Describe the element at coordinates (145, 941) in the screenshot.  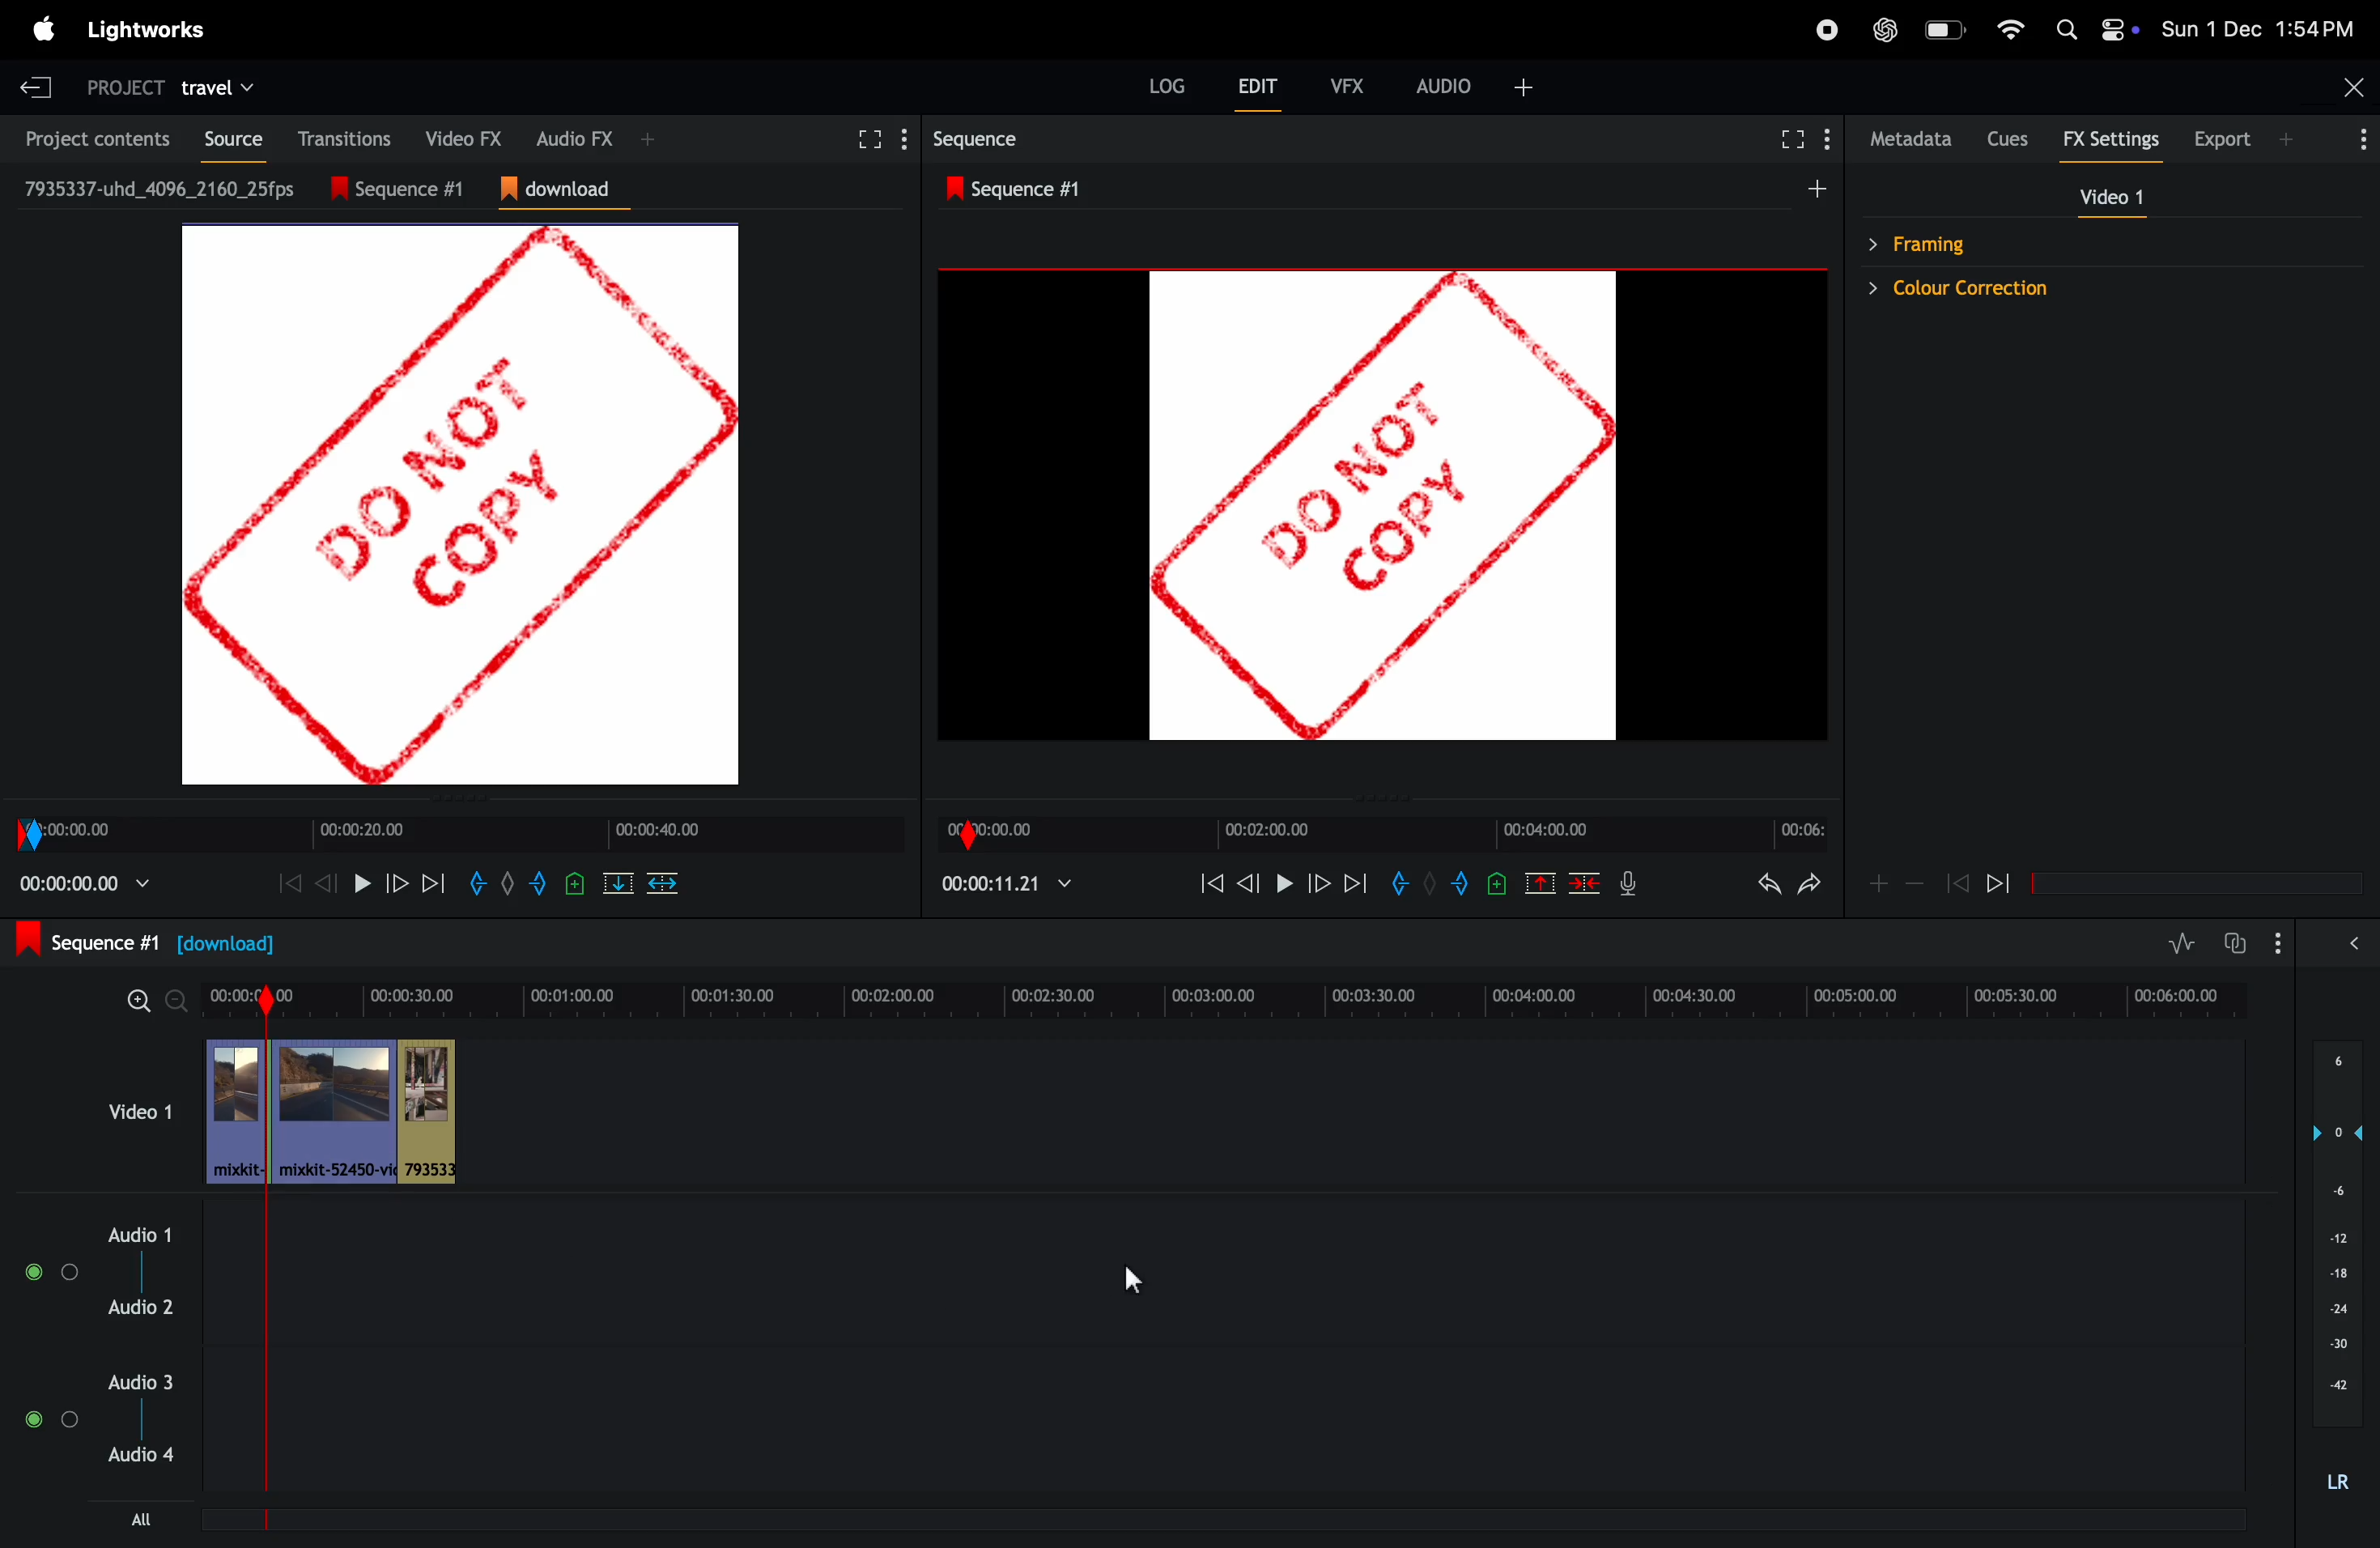
I see `sequence #1` at that location.